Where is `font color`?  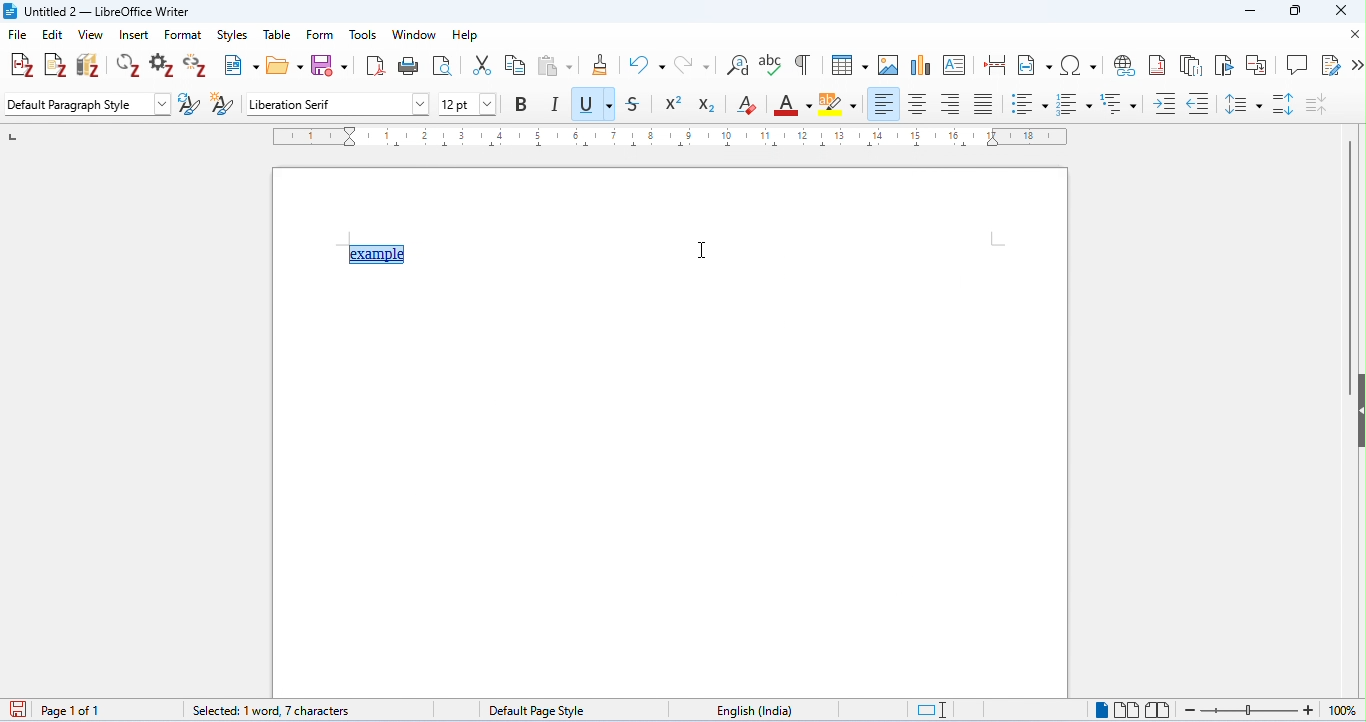 font color is located at coordinates (793, 106).